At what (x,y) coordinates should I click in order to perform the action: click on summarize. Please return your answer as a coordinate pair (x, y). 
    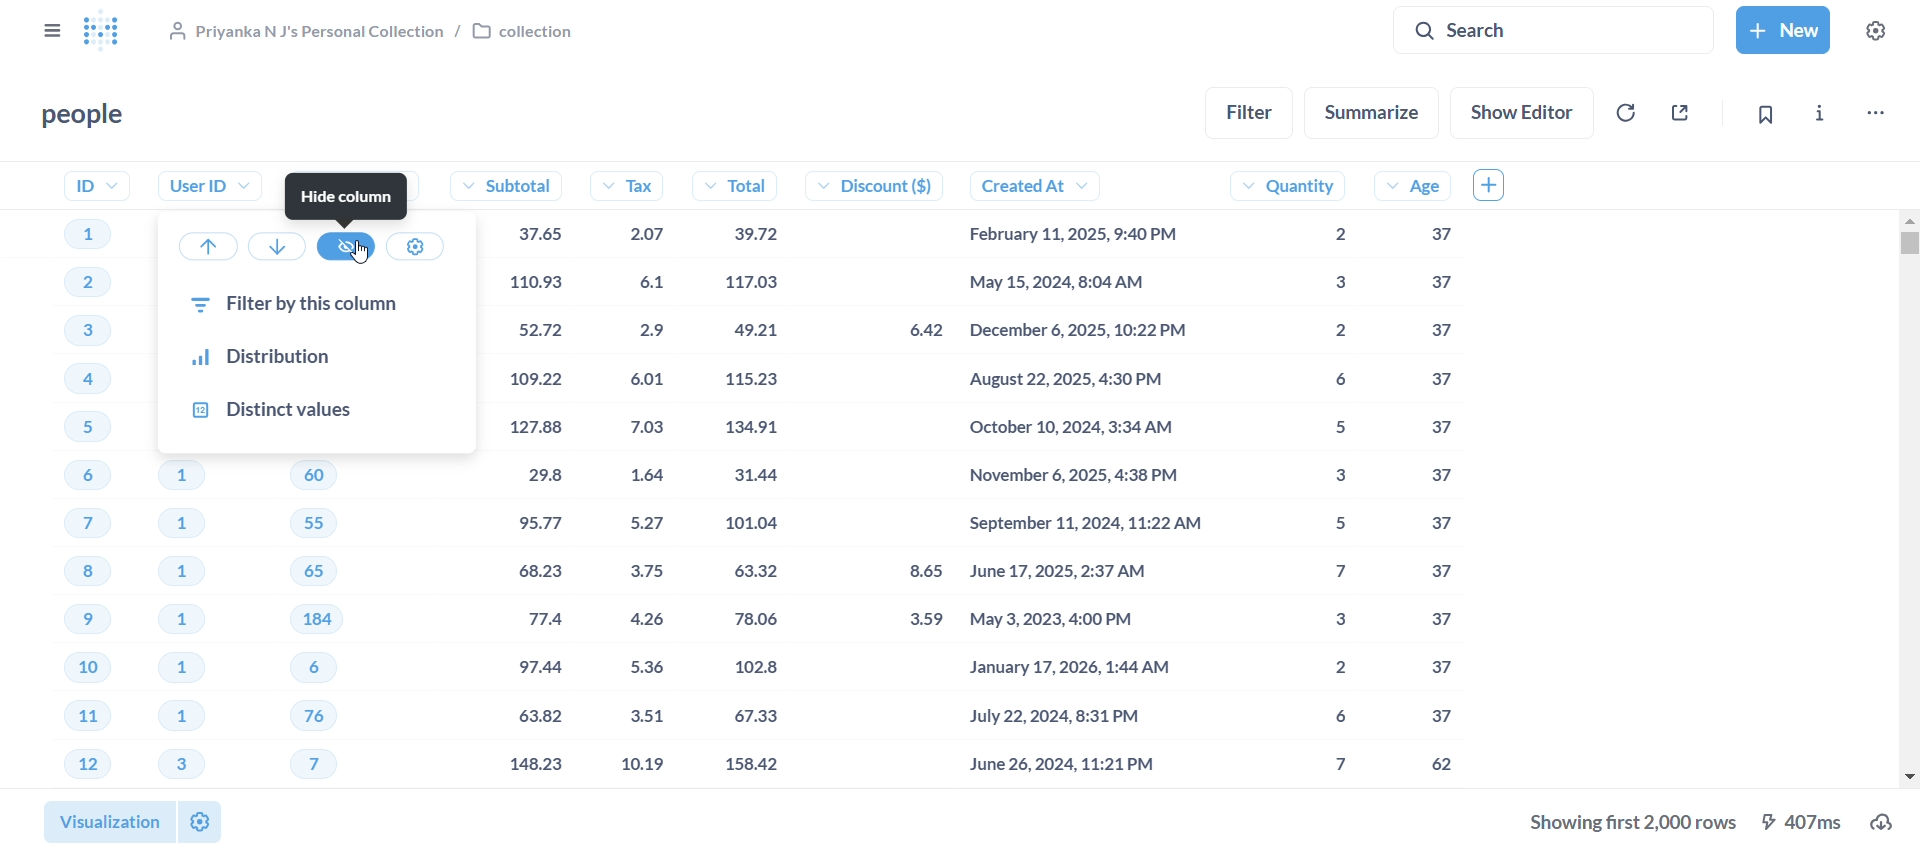
    Looking at the image, I should click on (1370, 110).